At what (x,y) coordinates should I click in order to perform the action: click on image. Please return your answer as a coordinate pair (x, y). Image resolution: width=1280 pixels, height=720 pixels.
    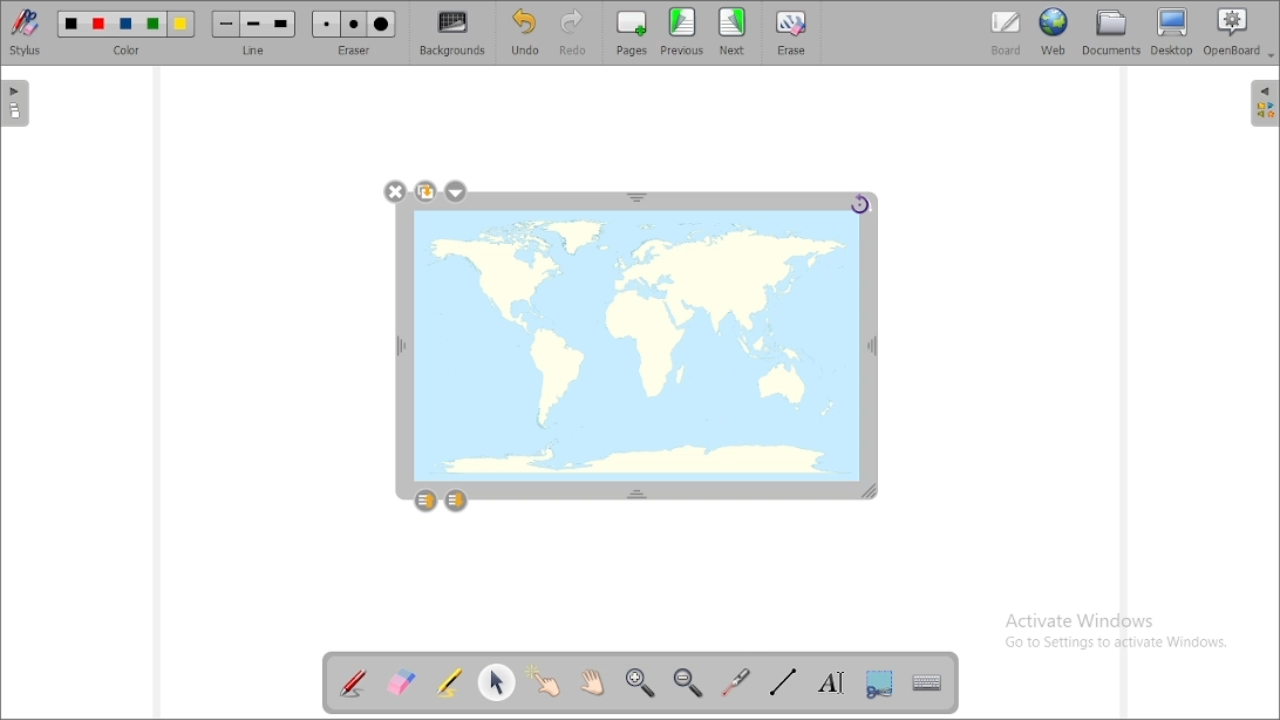
    Looking at the image, I should click on (636, 346).